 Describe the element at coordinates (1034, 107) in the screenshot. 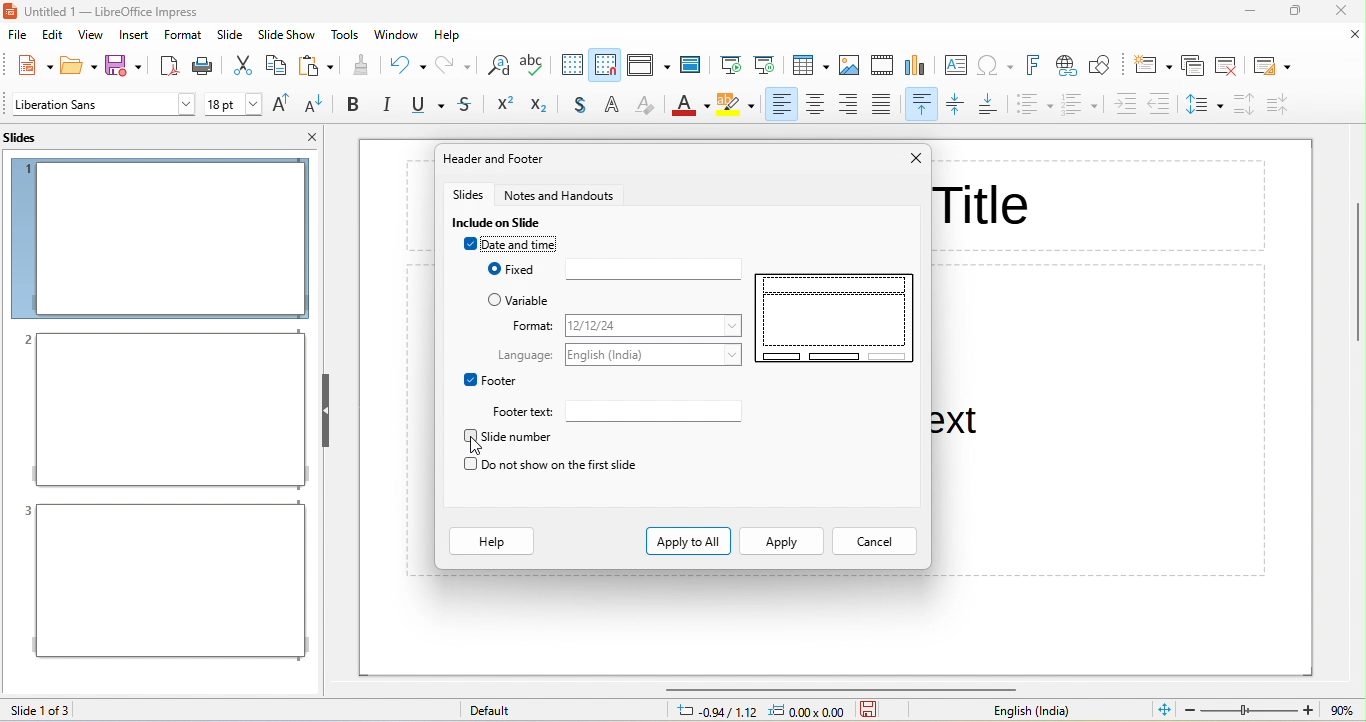

I see `unordered list` at that location.